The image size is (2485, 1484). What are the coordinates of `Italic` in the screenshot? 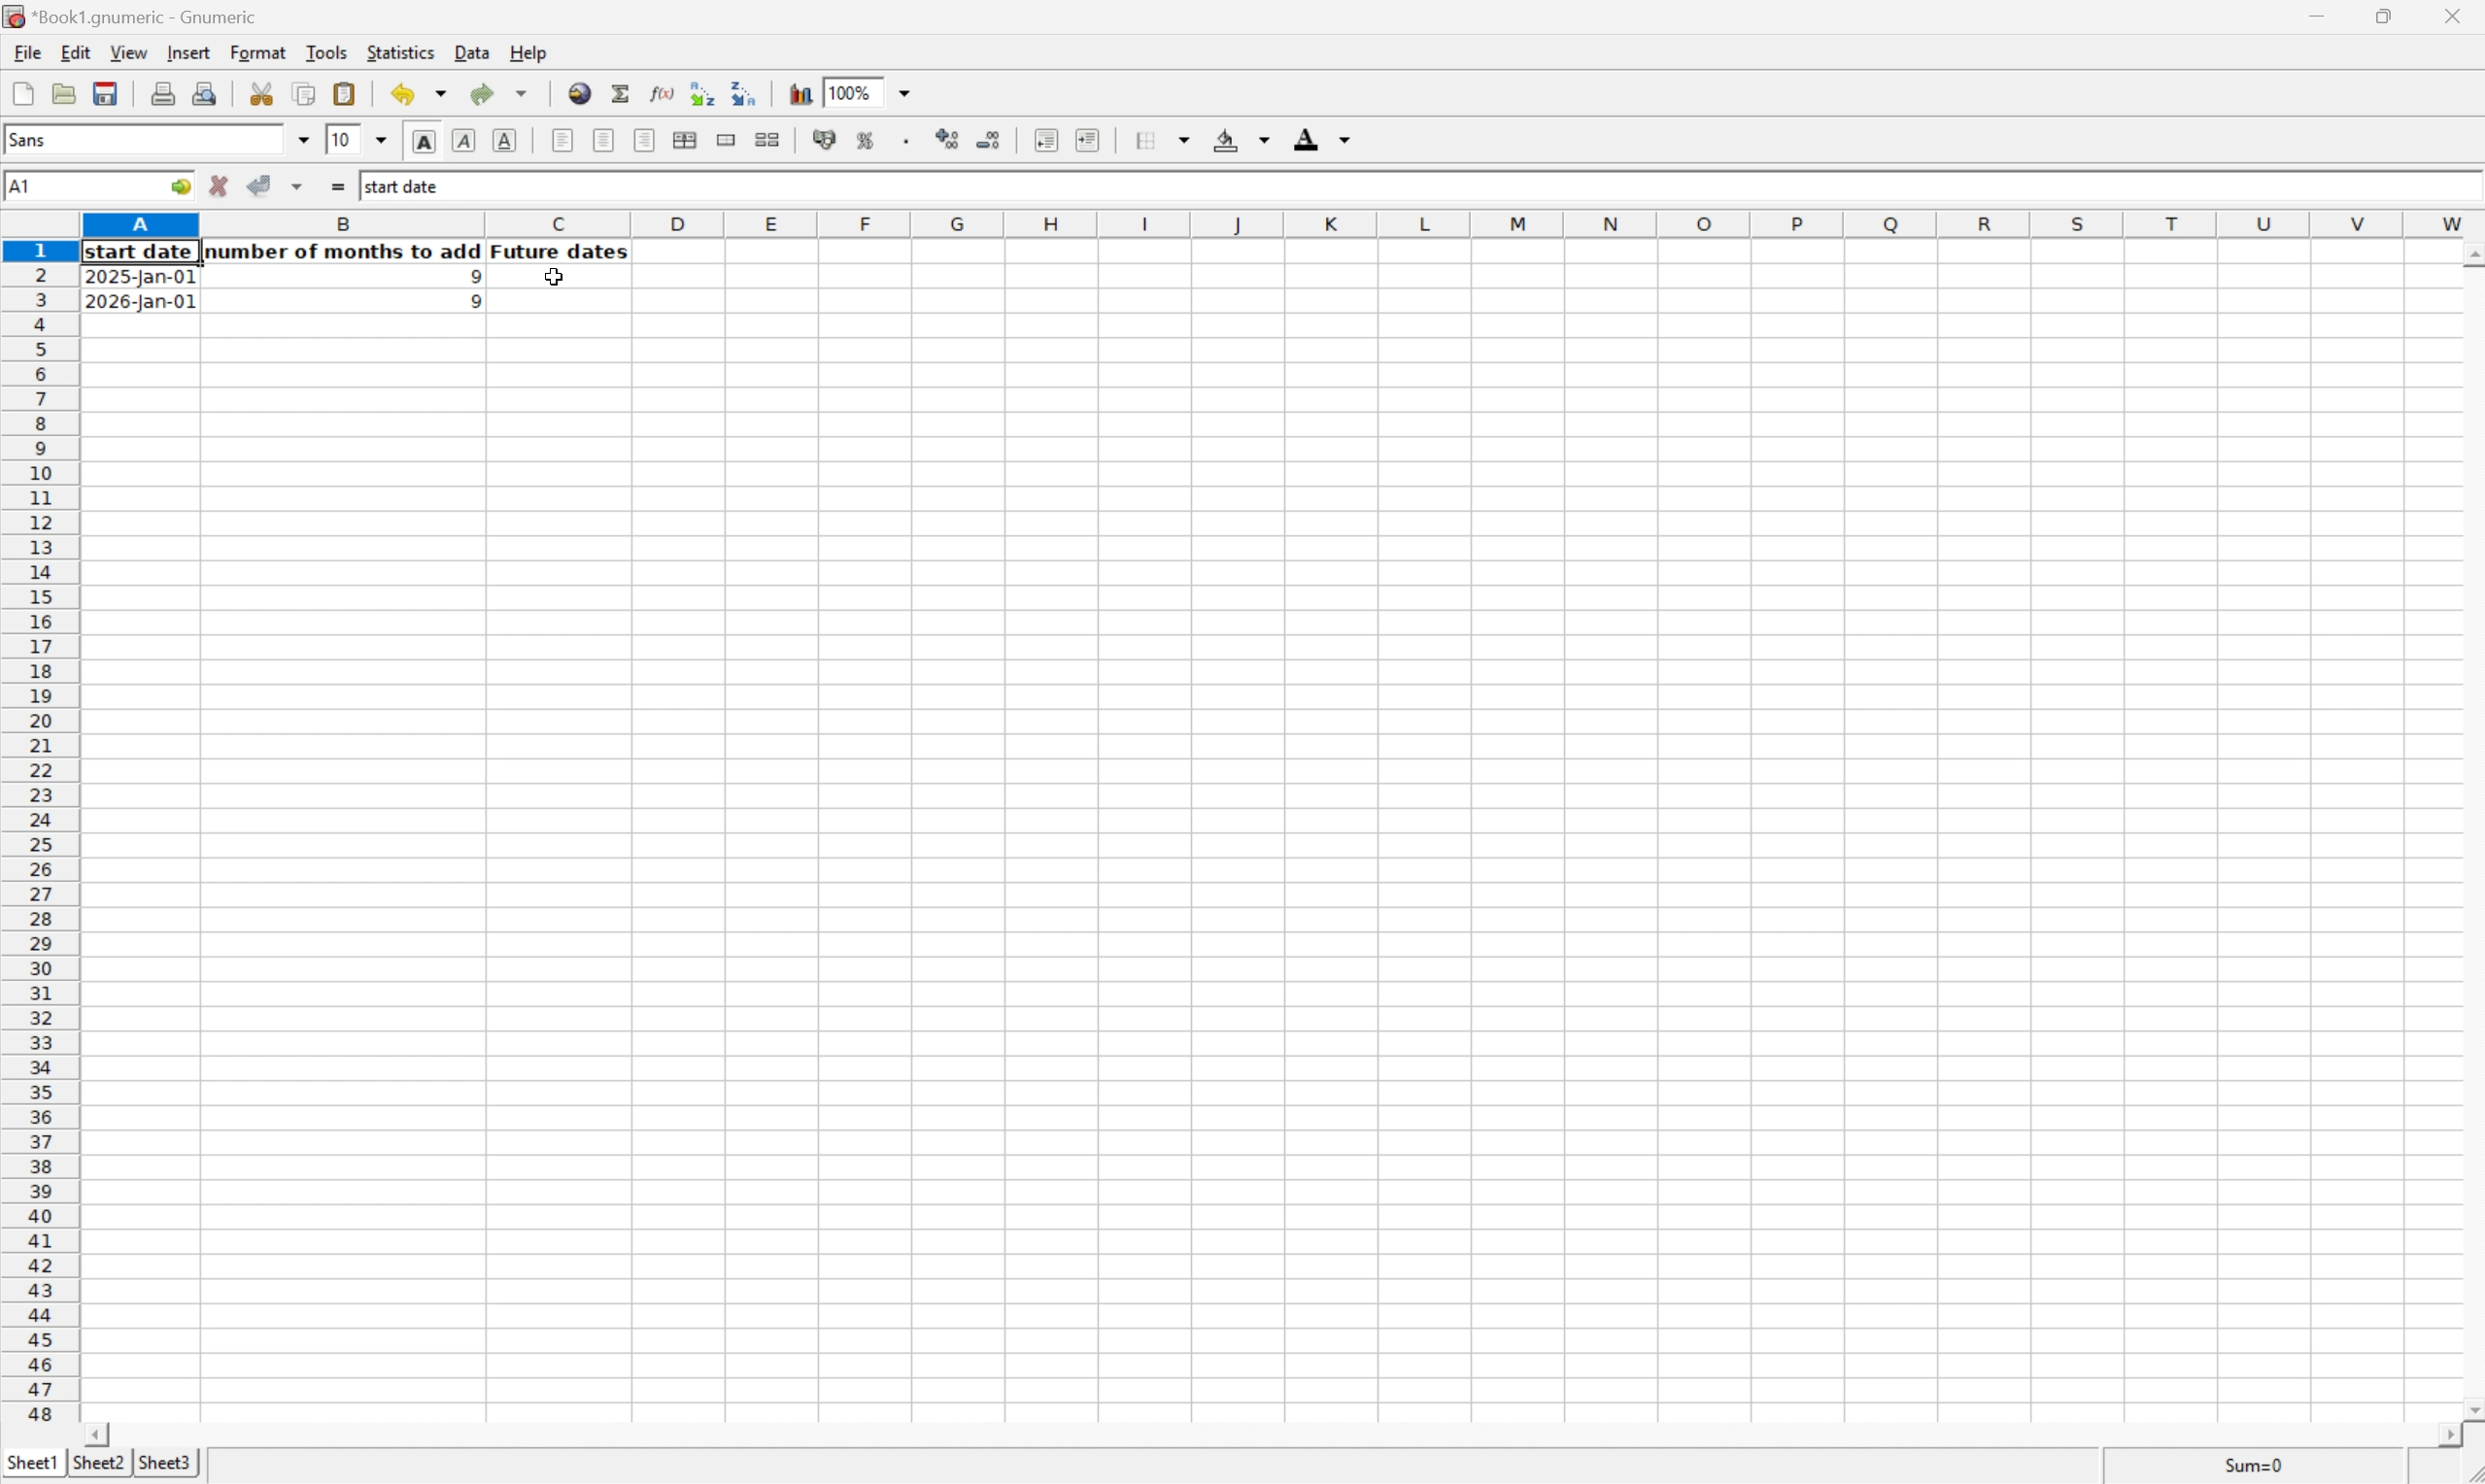 It's located at (465, 140).